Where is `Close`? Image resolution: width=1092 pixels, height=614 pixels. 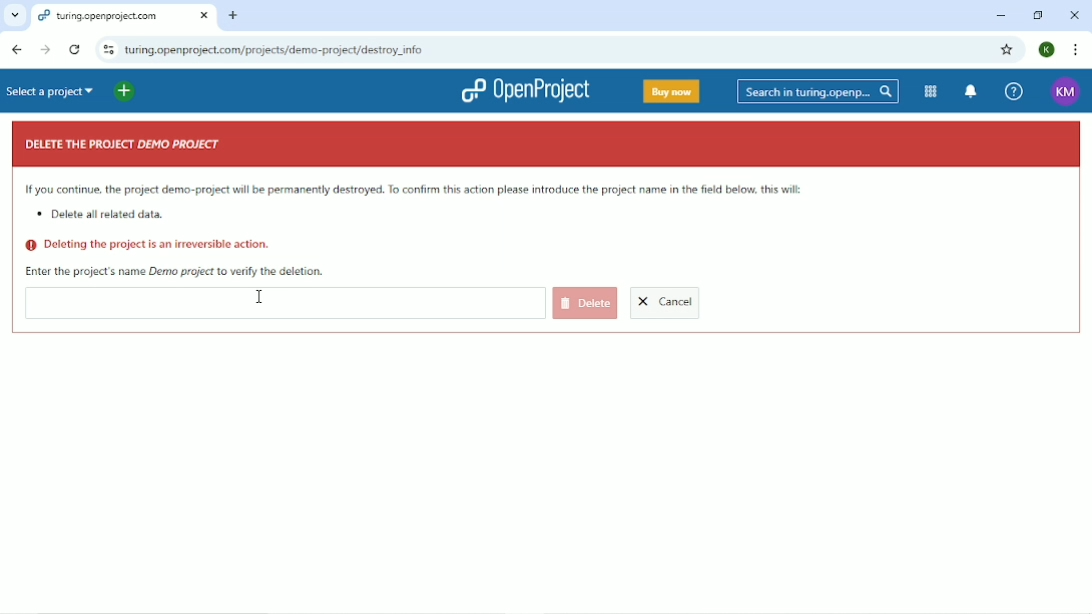 Close is located at coordinates (1076, 16).